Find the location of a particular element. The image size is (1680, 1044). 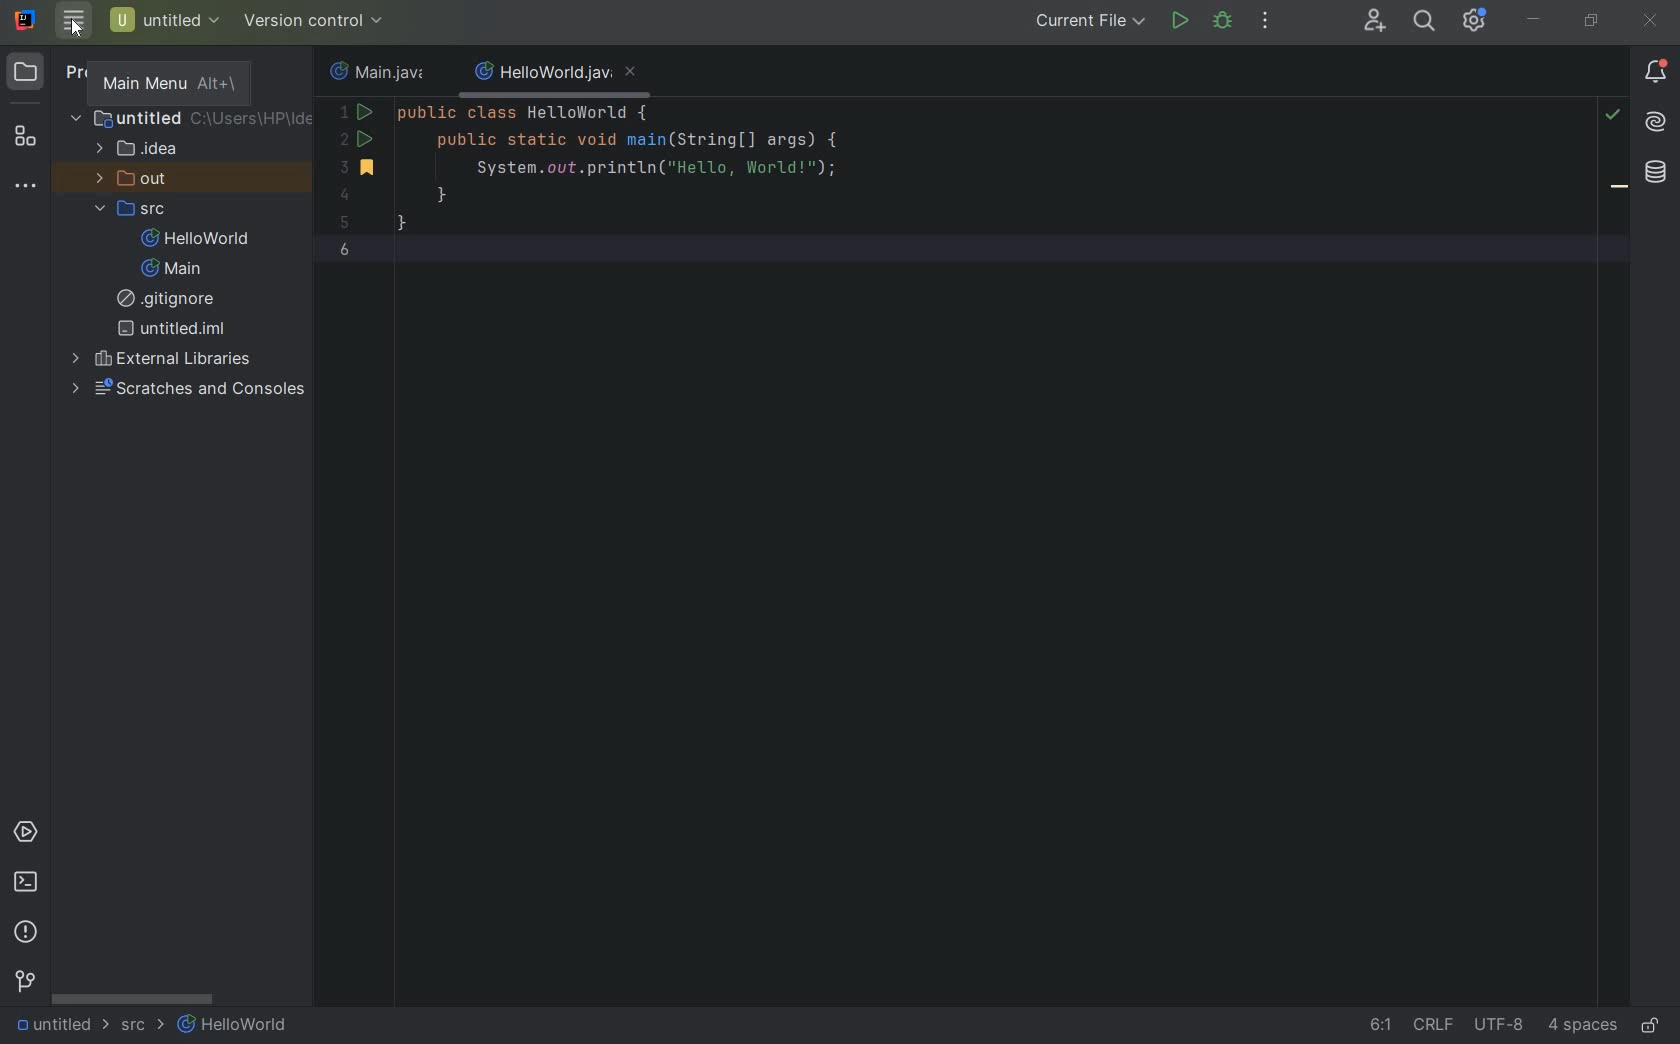

filename is located at coordinates (383, 72).